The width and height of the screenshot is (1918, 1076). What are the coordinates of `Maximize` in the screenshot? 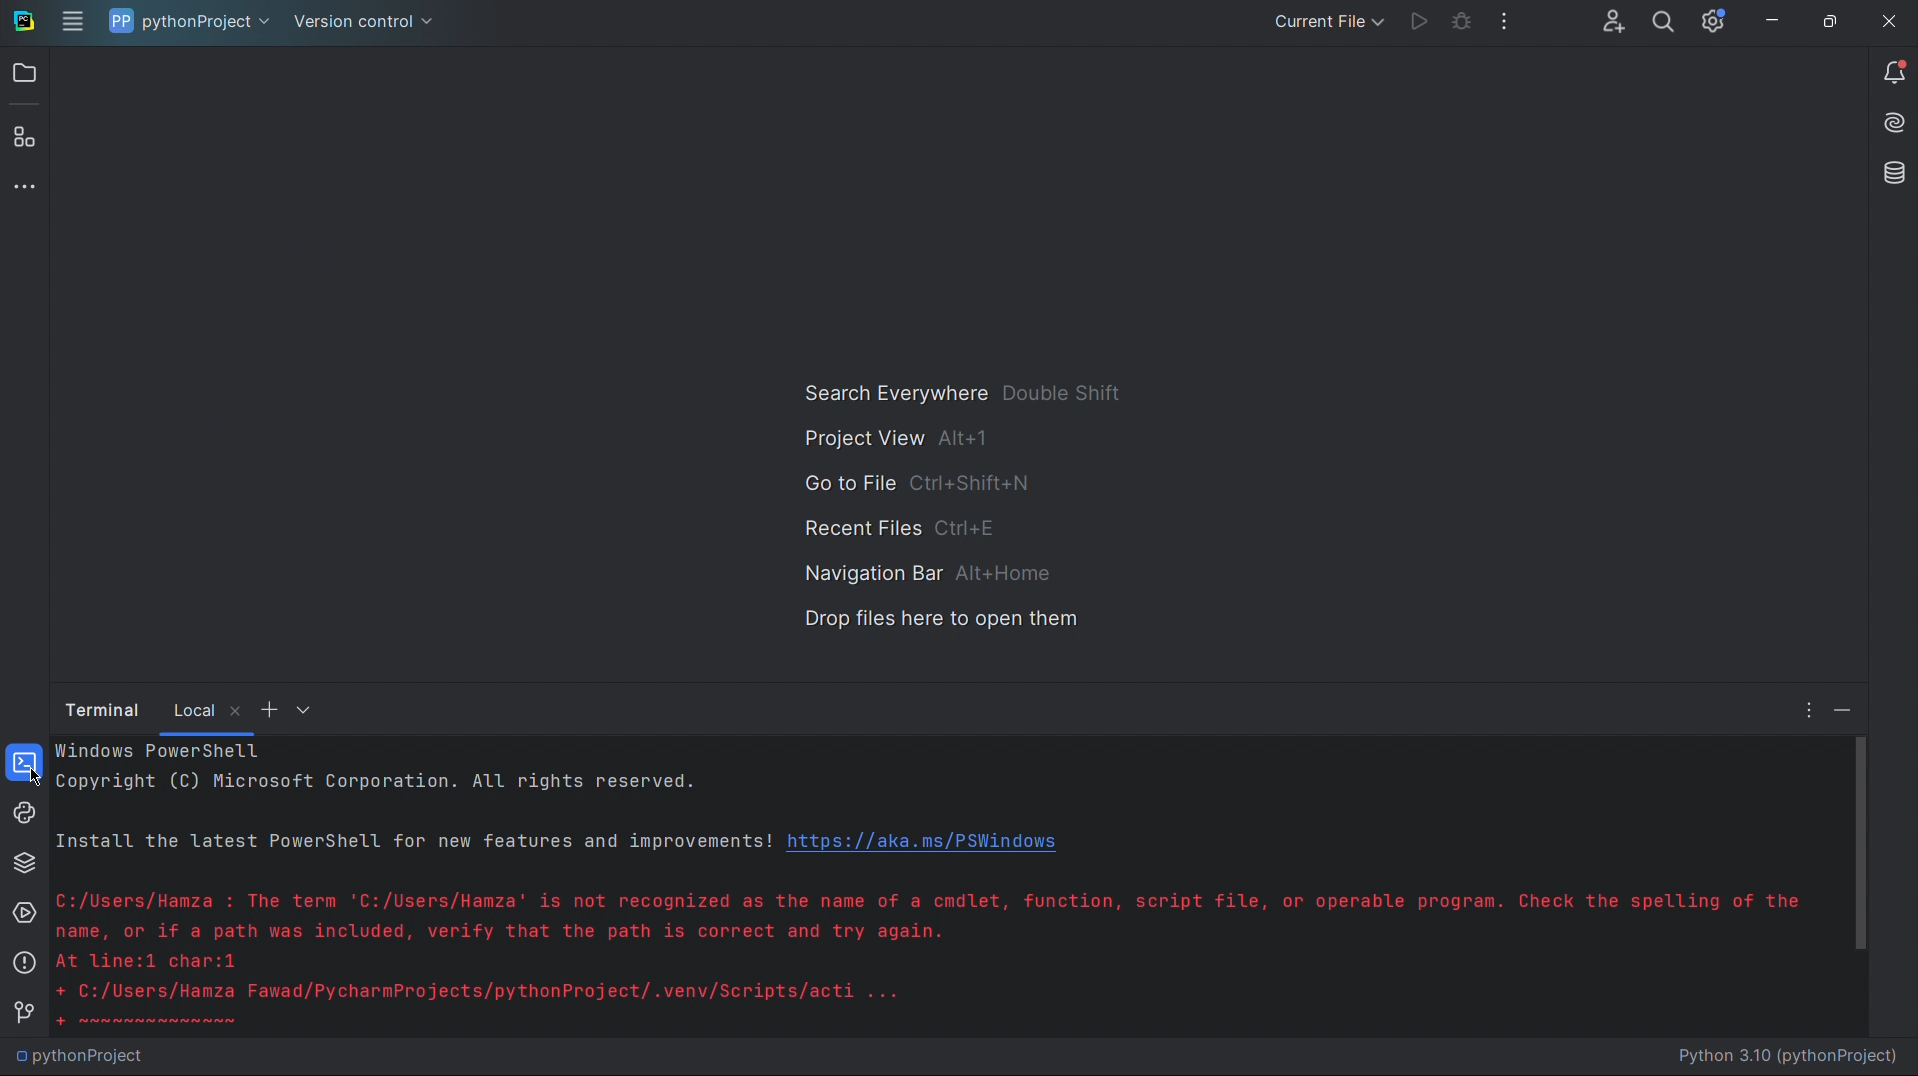 It's located at (1830, 23).